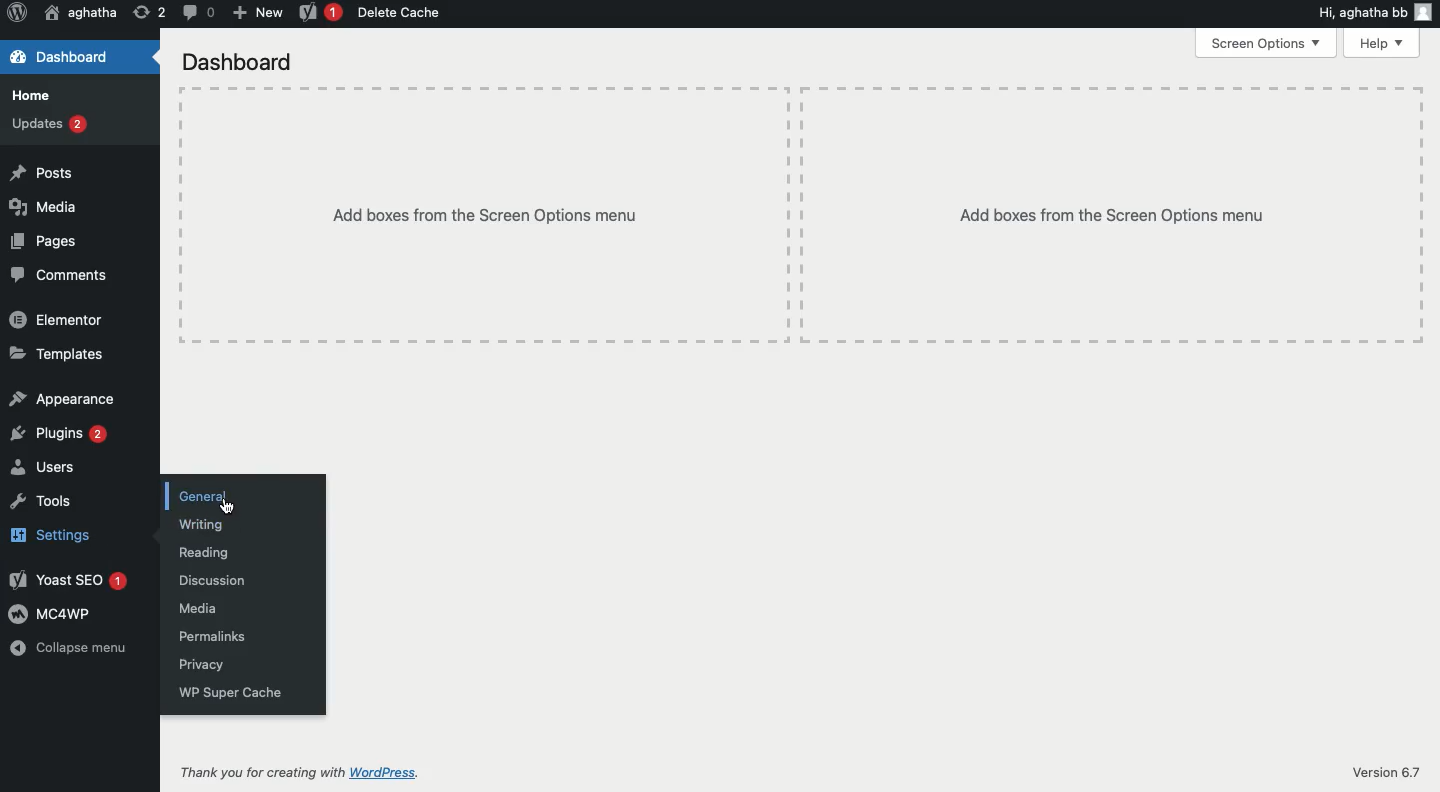  What do you see at coordinates (197, 665) in the screenshot?
I see `Privacy` at bounding box center [197, 665].